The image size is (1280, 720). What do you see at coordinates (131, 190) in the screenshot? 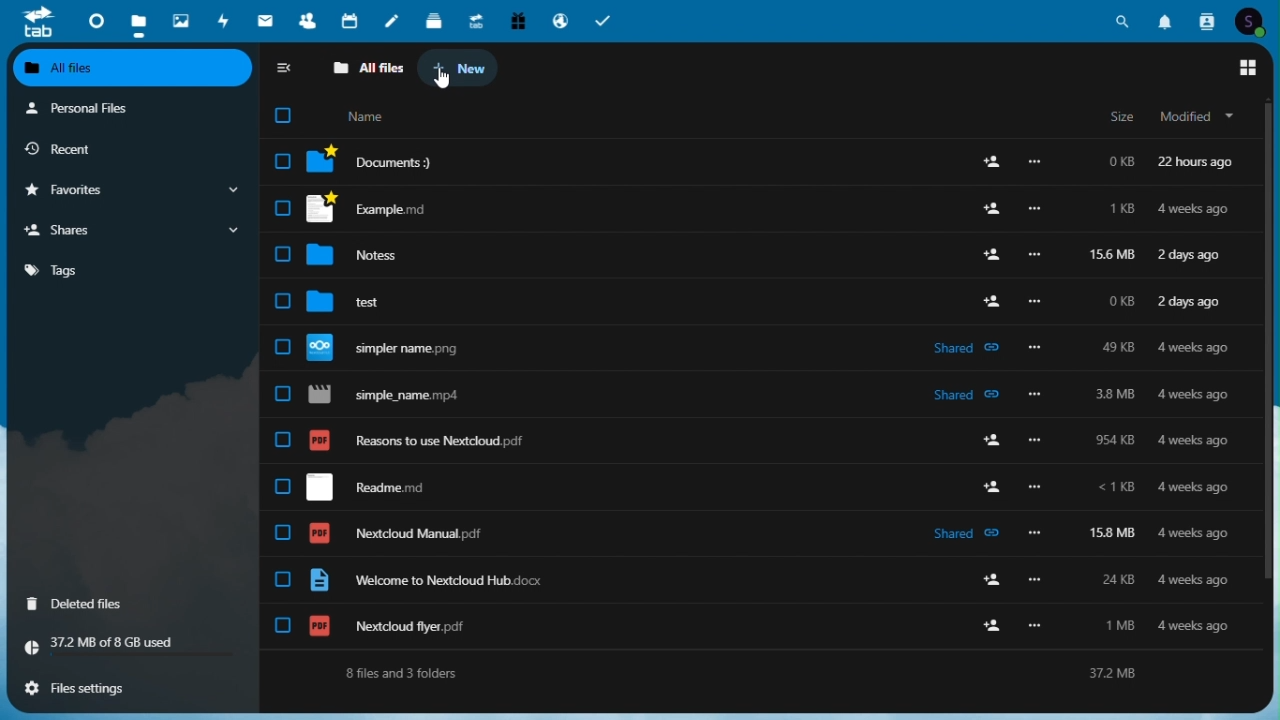
I see `Favourite` at bounding box center [131, 190].